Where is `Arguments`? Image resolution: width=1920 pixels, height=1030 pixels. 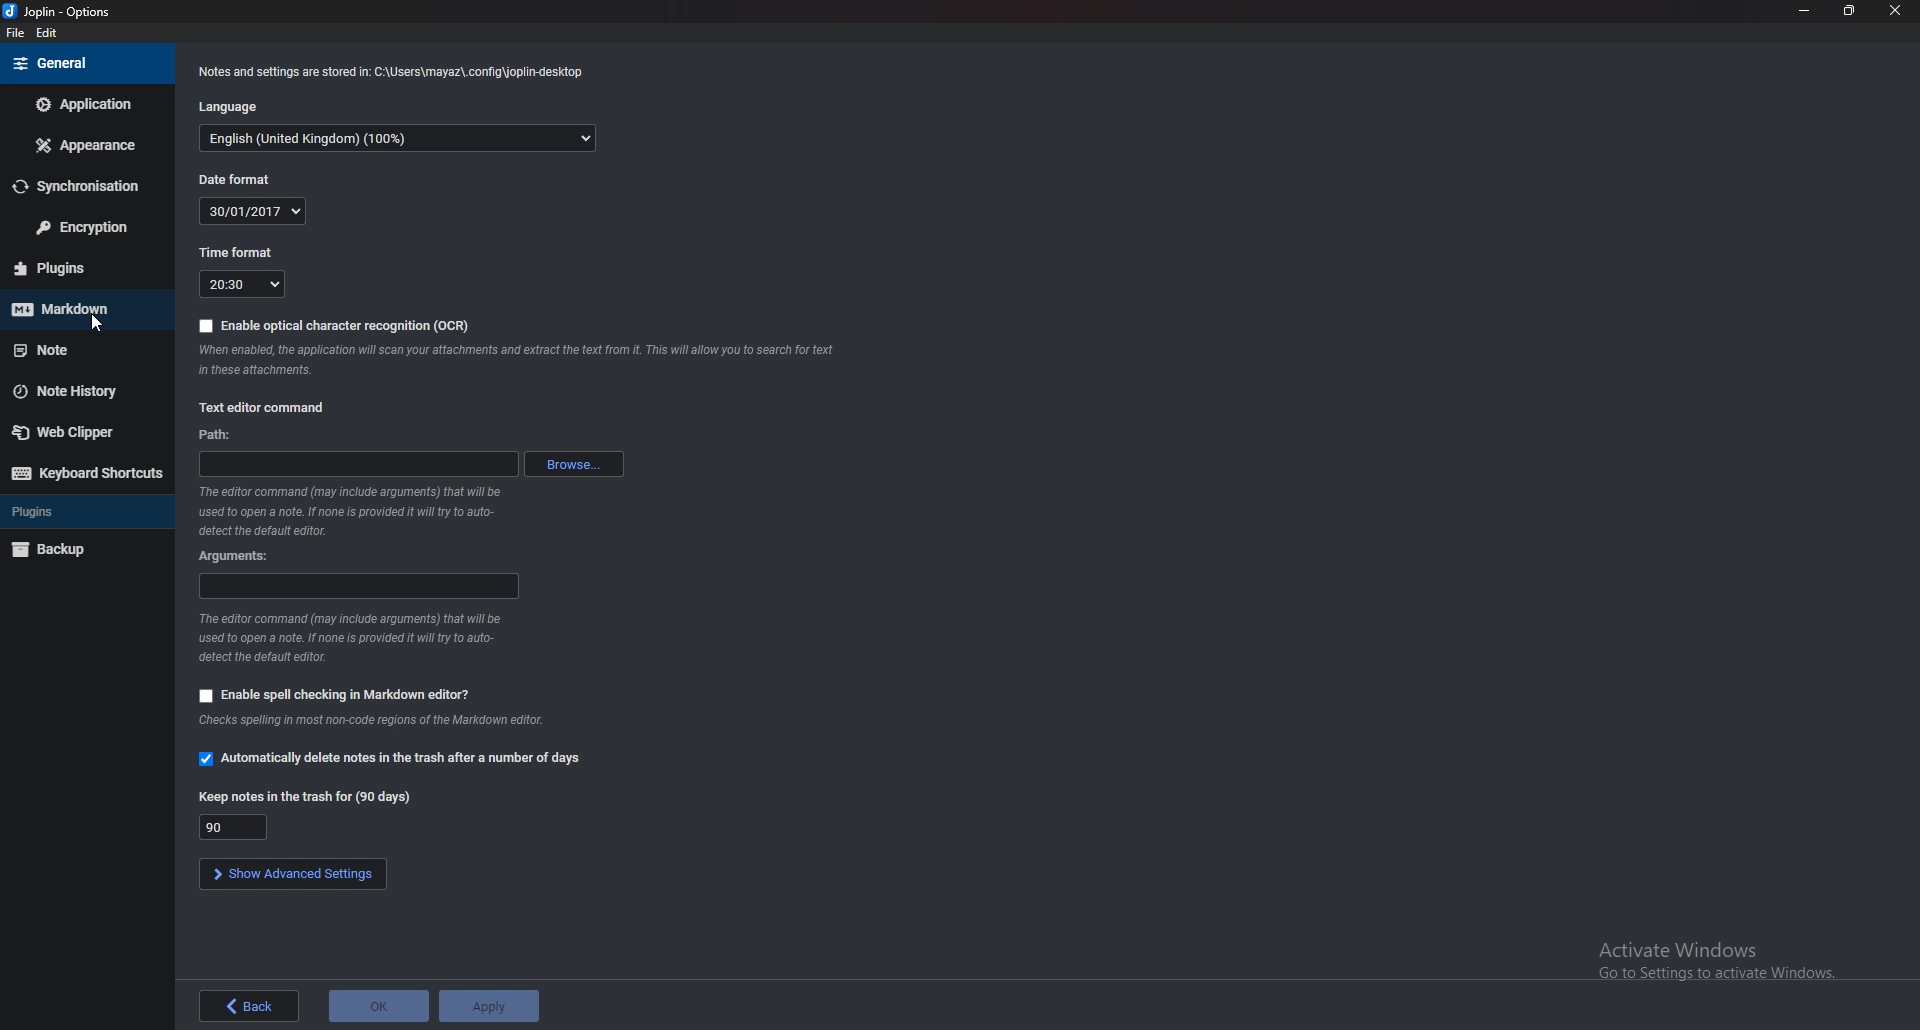
Arguments is located at coordinates (240, 556).